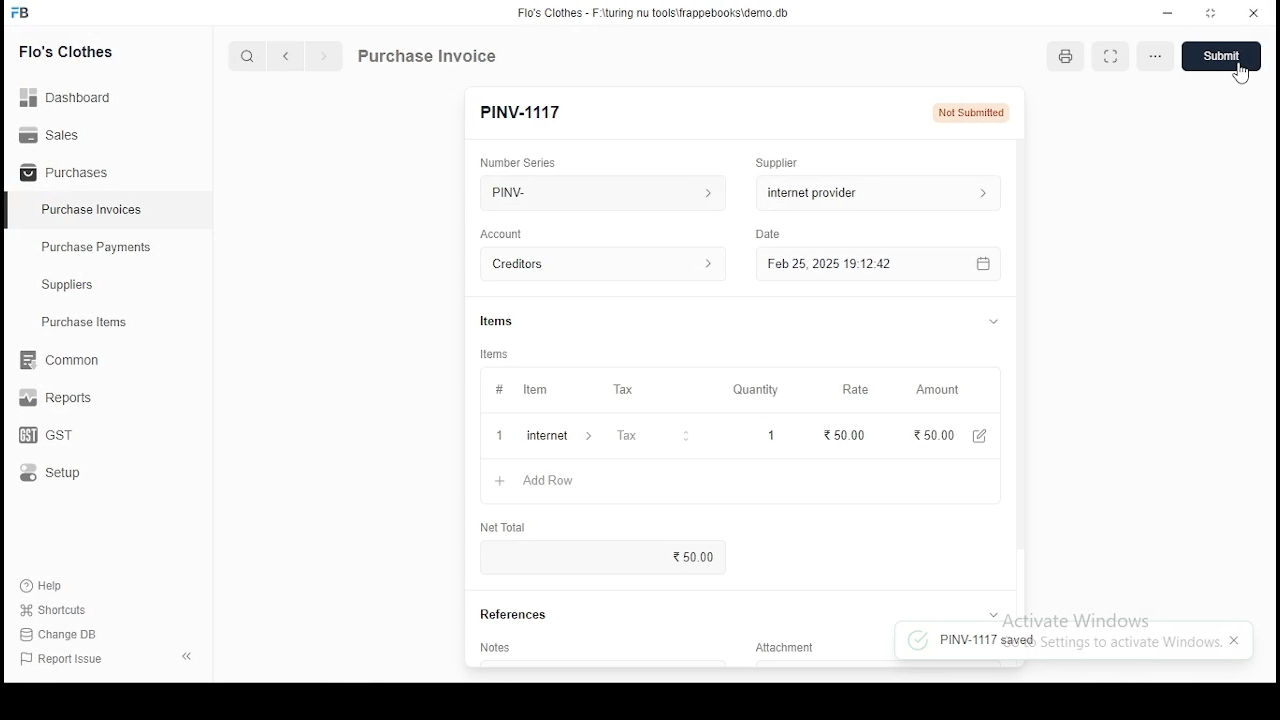 This screenshot has height=720, width=1280. Describe the element at coordinates (534, 391) in the screenshot. I see `item` at that location.